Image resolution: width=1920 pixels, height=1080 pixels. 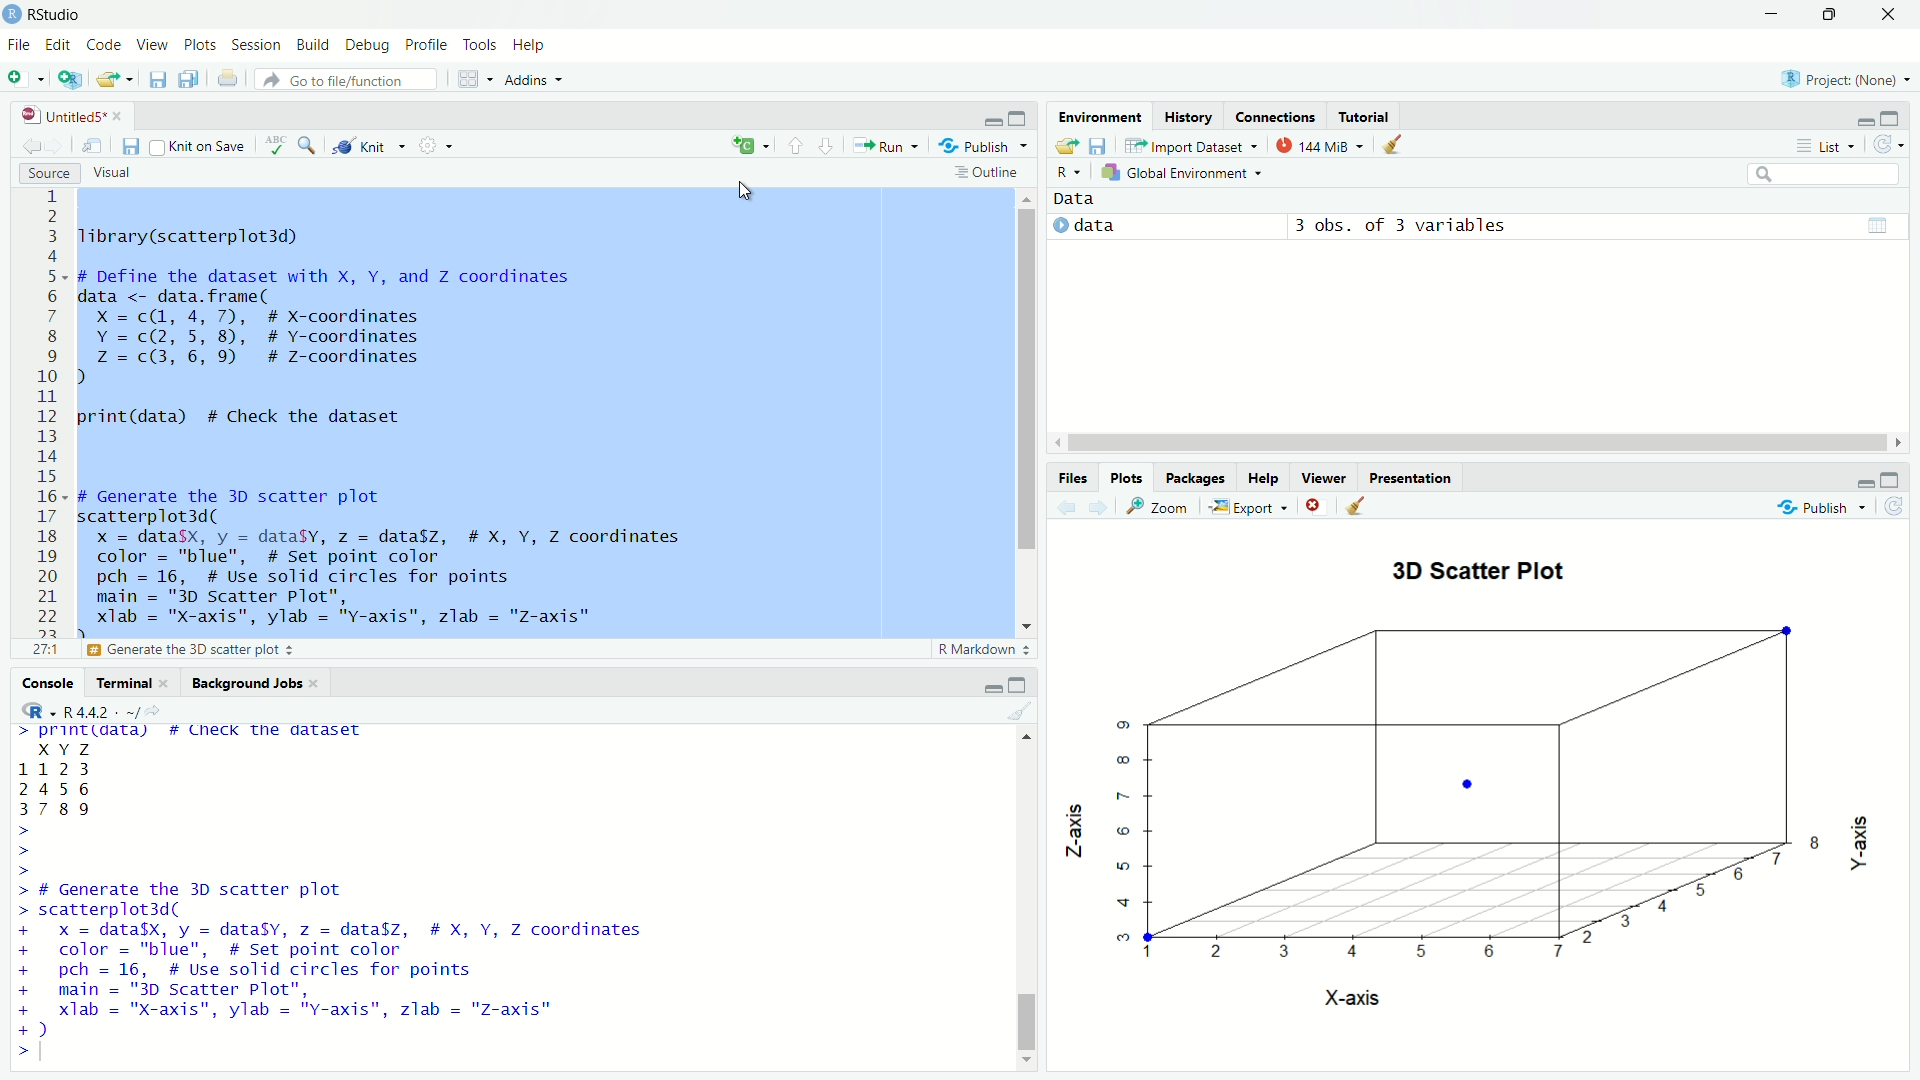 What do you see at coordinates (17, 852) in the screenshot?
I see `prompt cursor` at bounding box center [17, 852].